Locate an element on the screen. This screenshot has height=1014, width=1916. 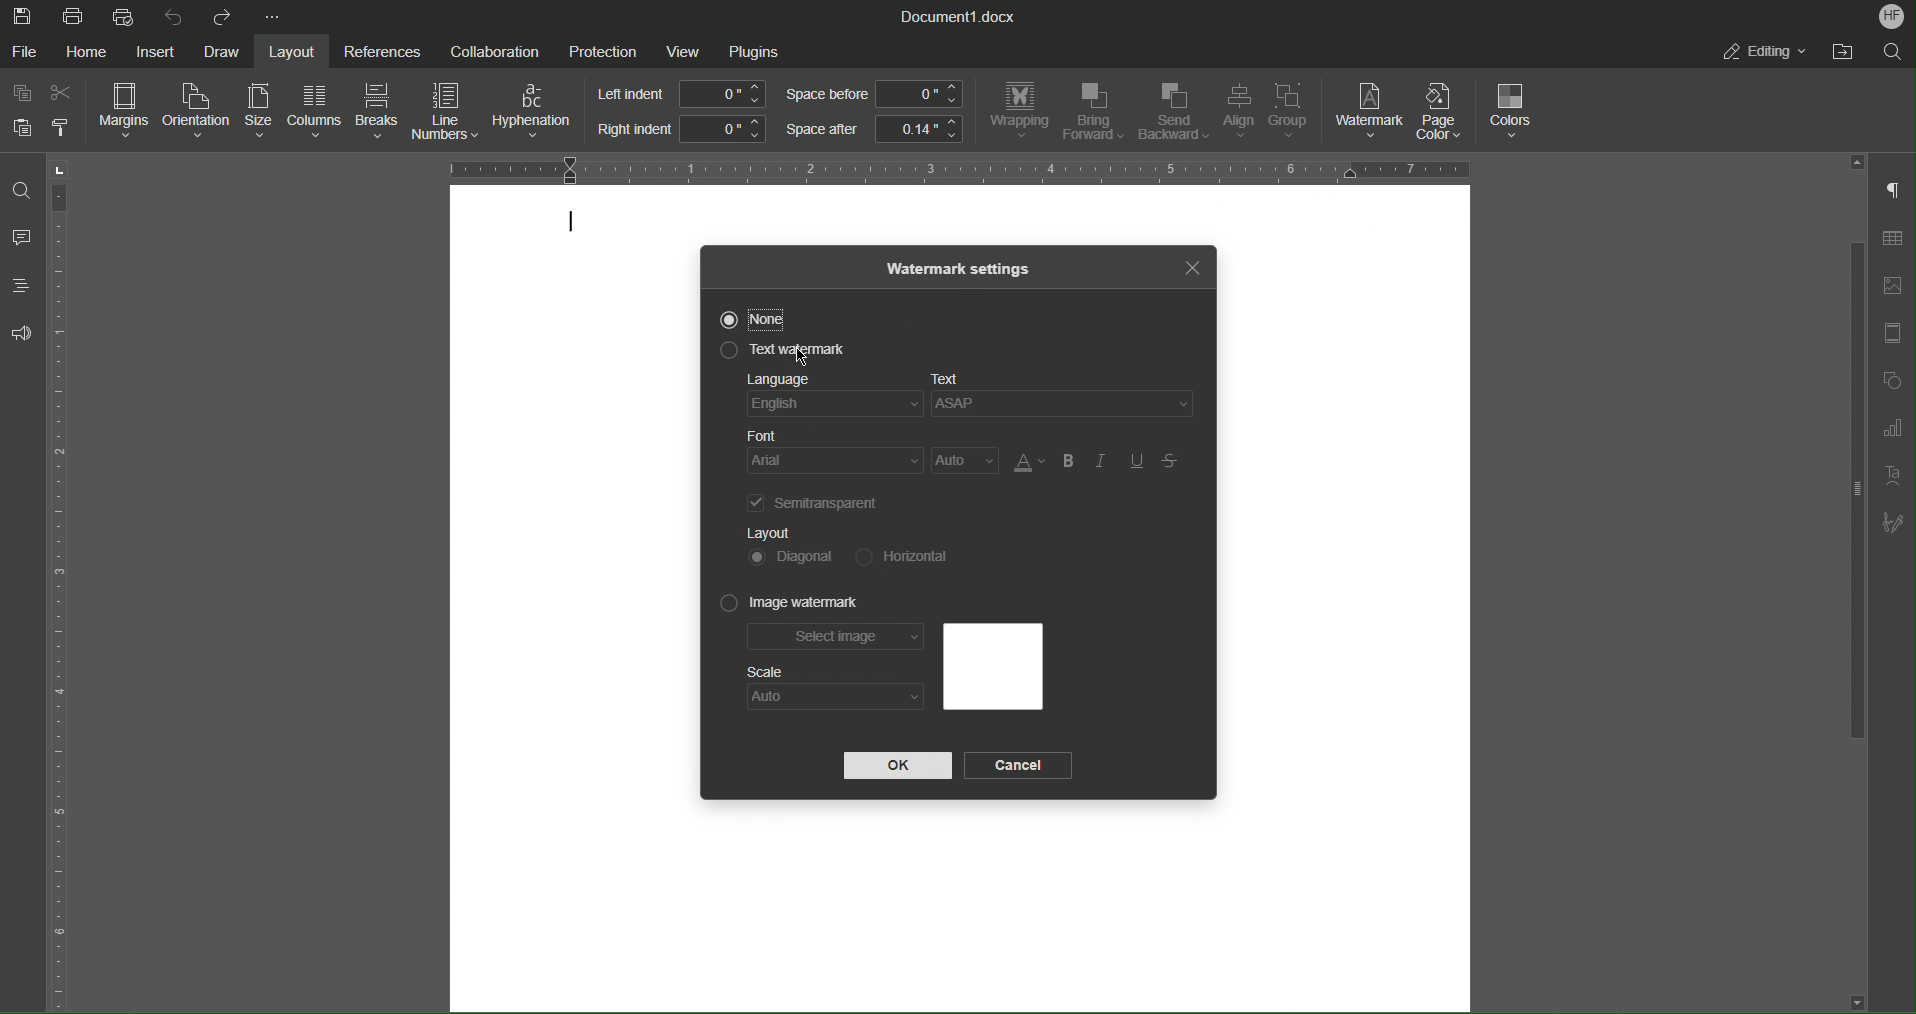
Semitransparent is located at coordinates (817, 502).